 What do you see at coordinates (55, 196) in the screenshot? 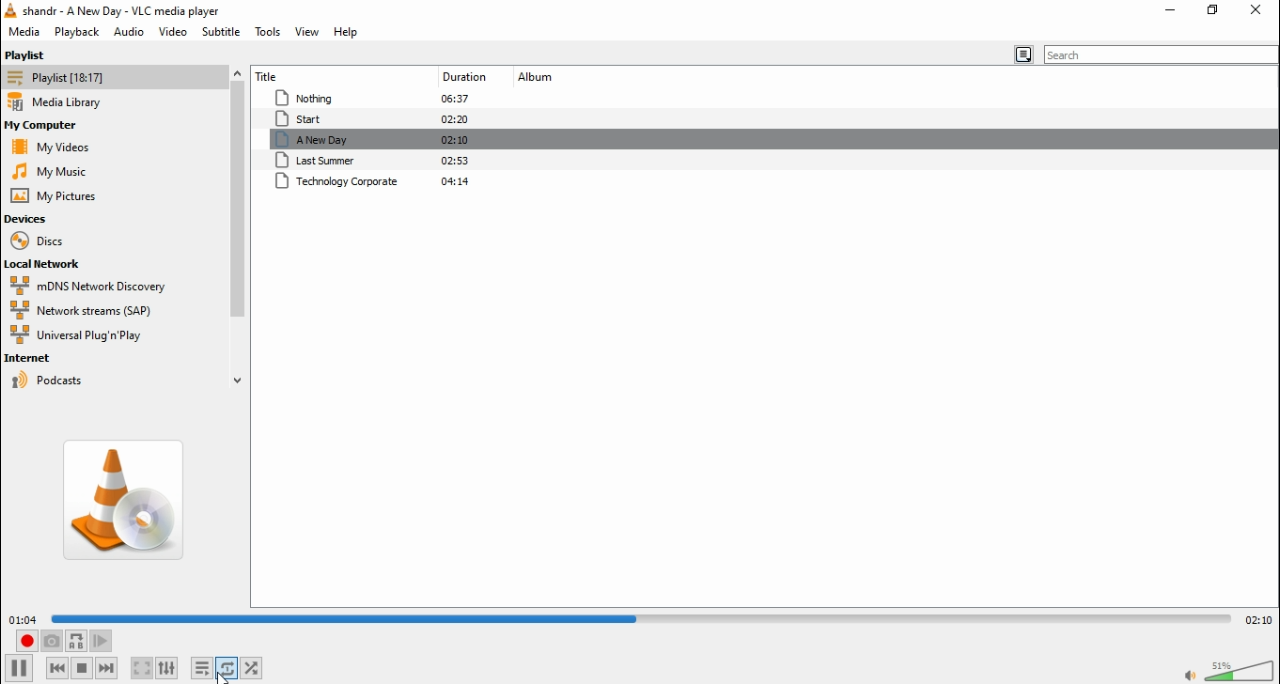
I see `my pictures` at bounding box center [55, 196].